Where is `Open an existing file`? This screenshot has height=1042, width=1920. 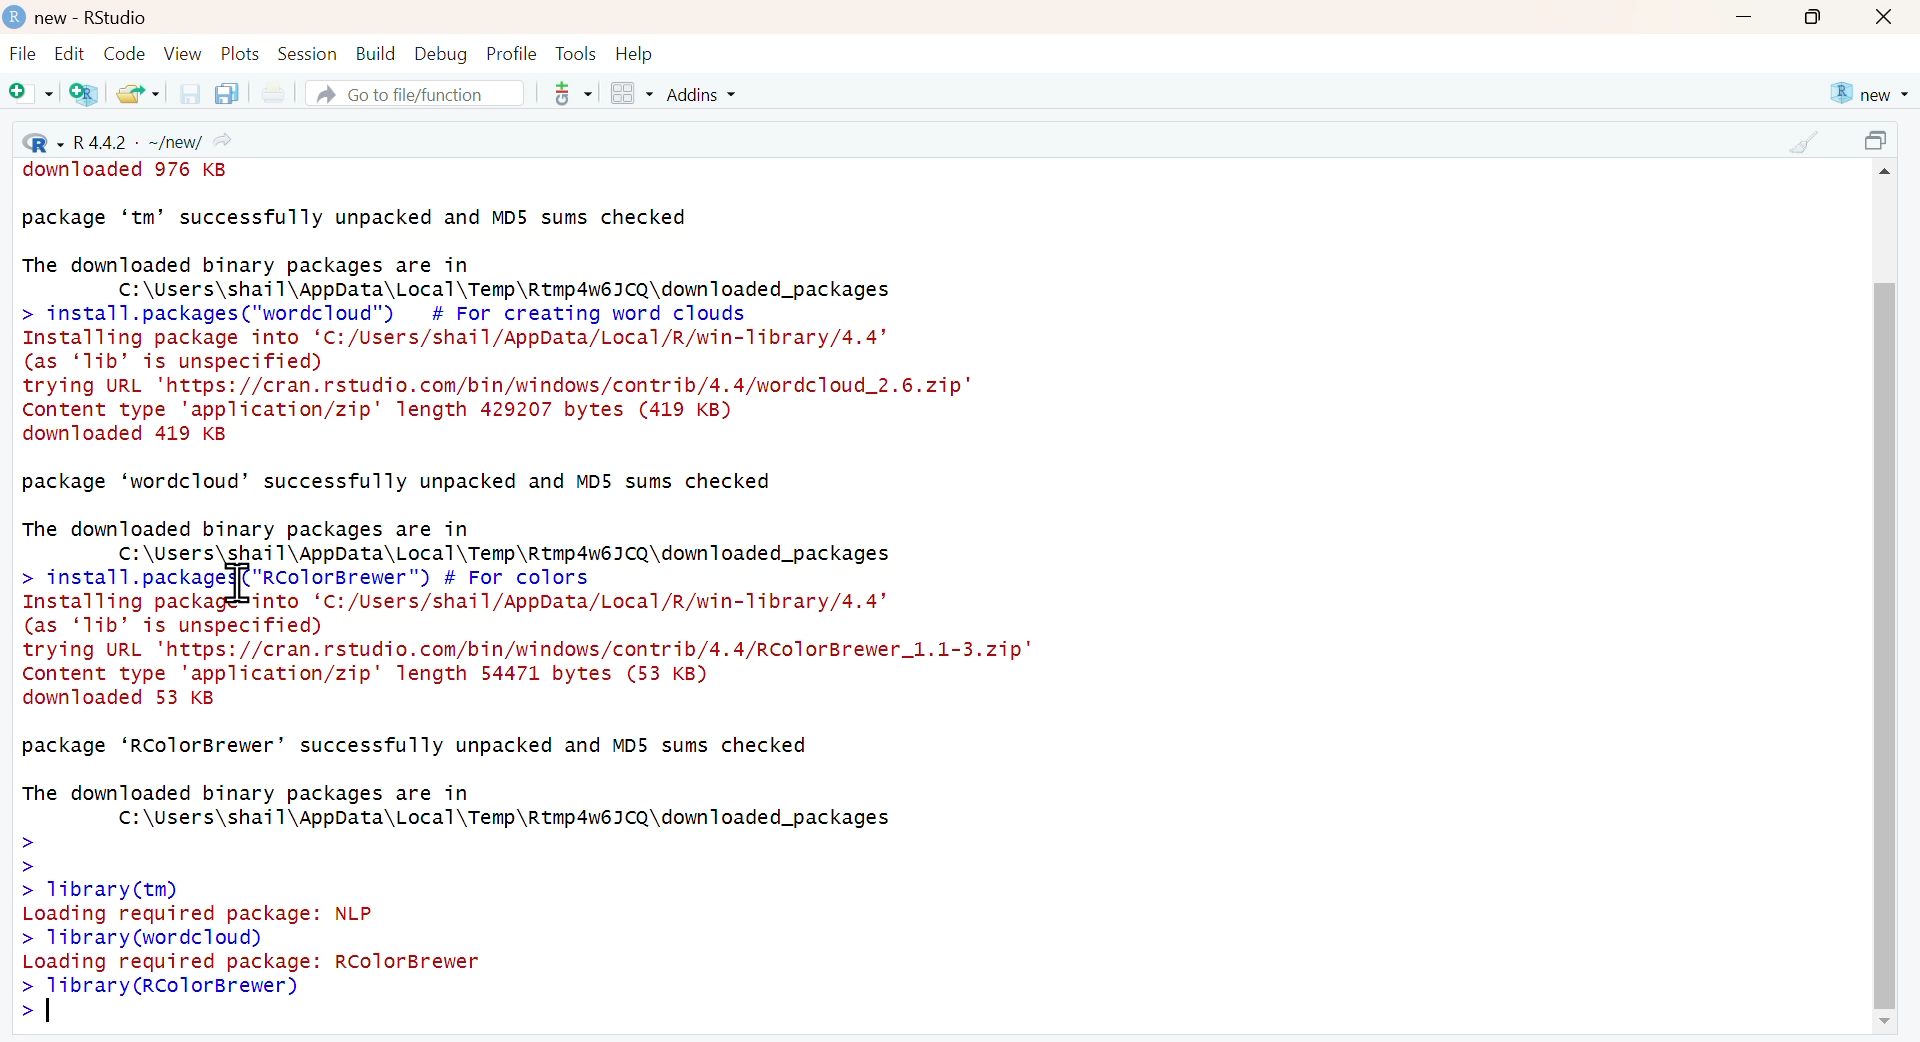
Open an existing file is located at coordinates (137, 93).